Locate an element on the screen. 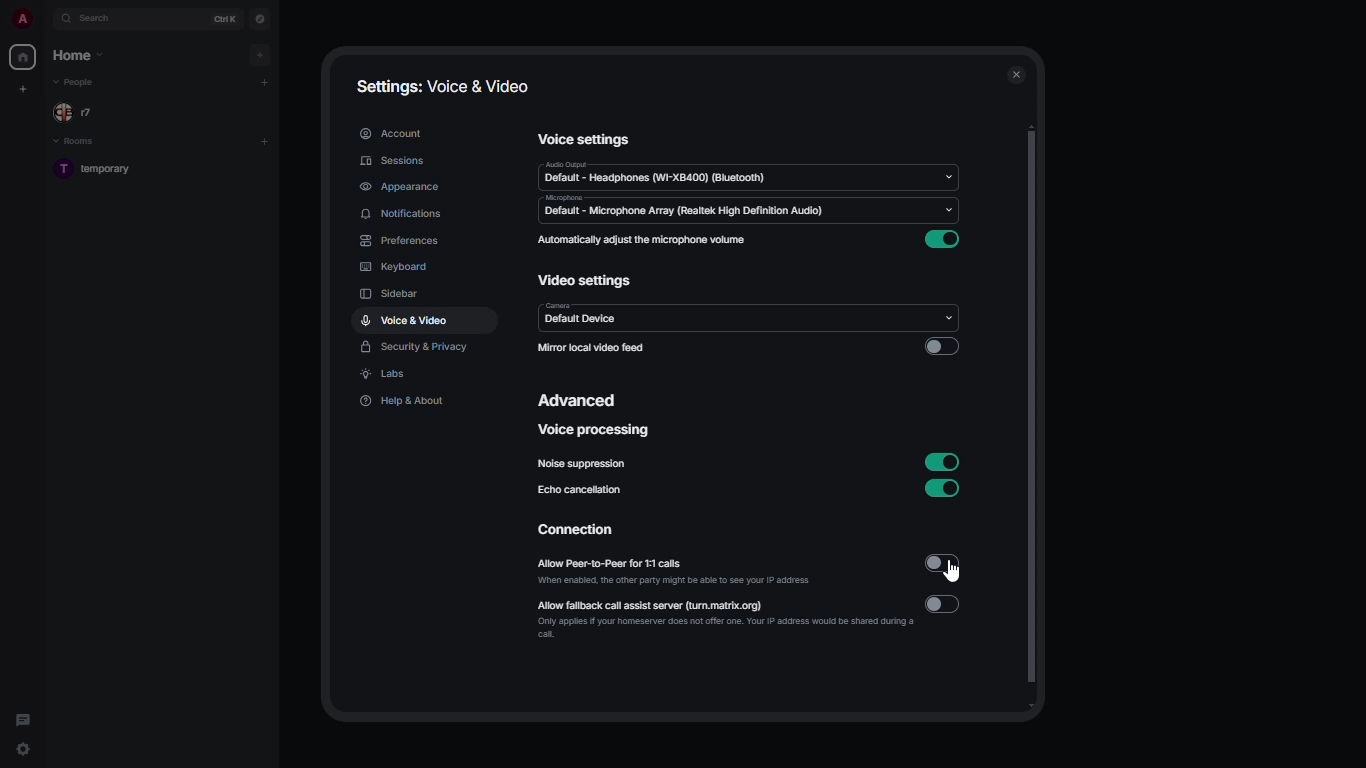  keyboard is located at coordinates (394, 266).